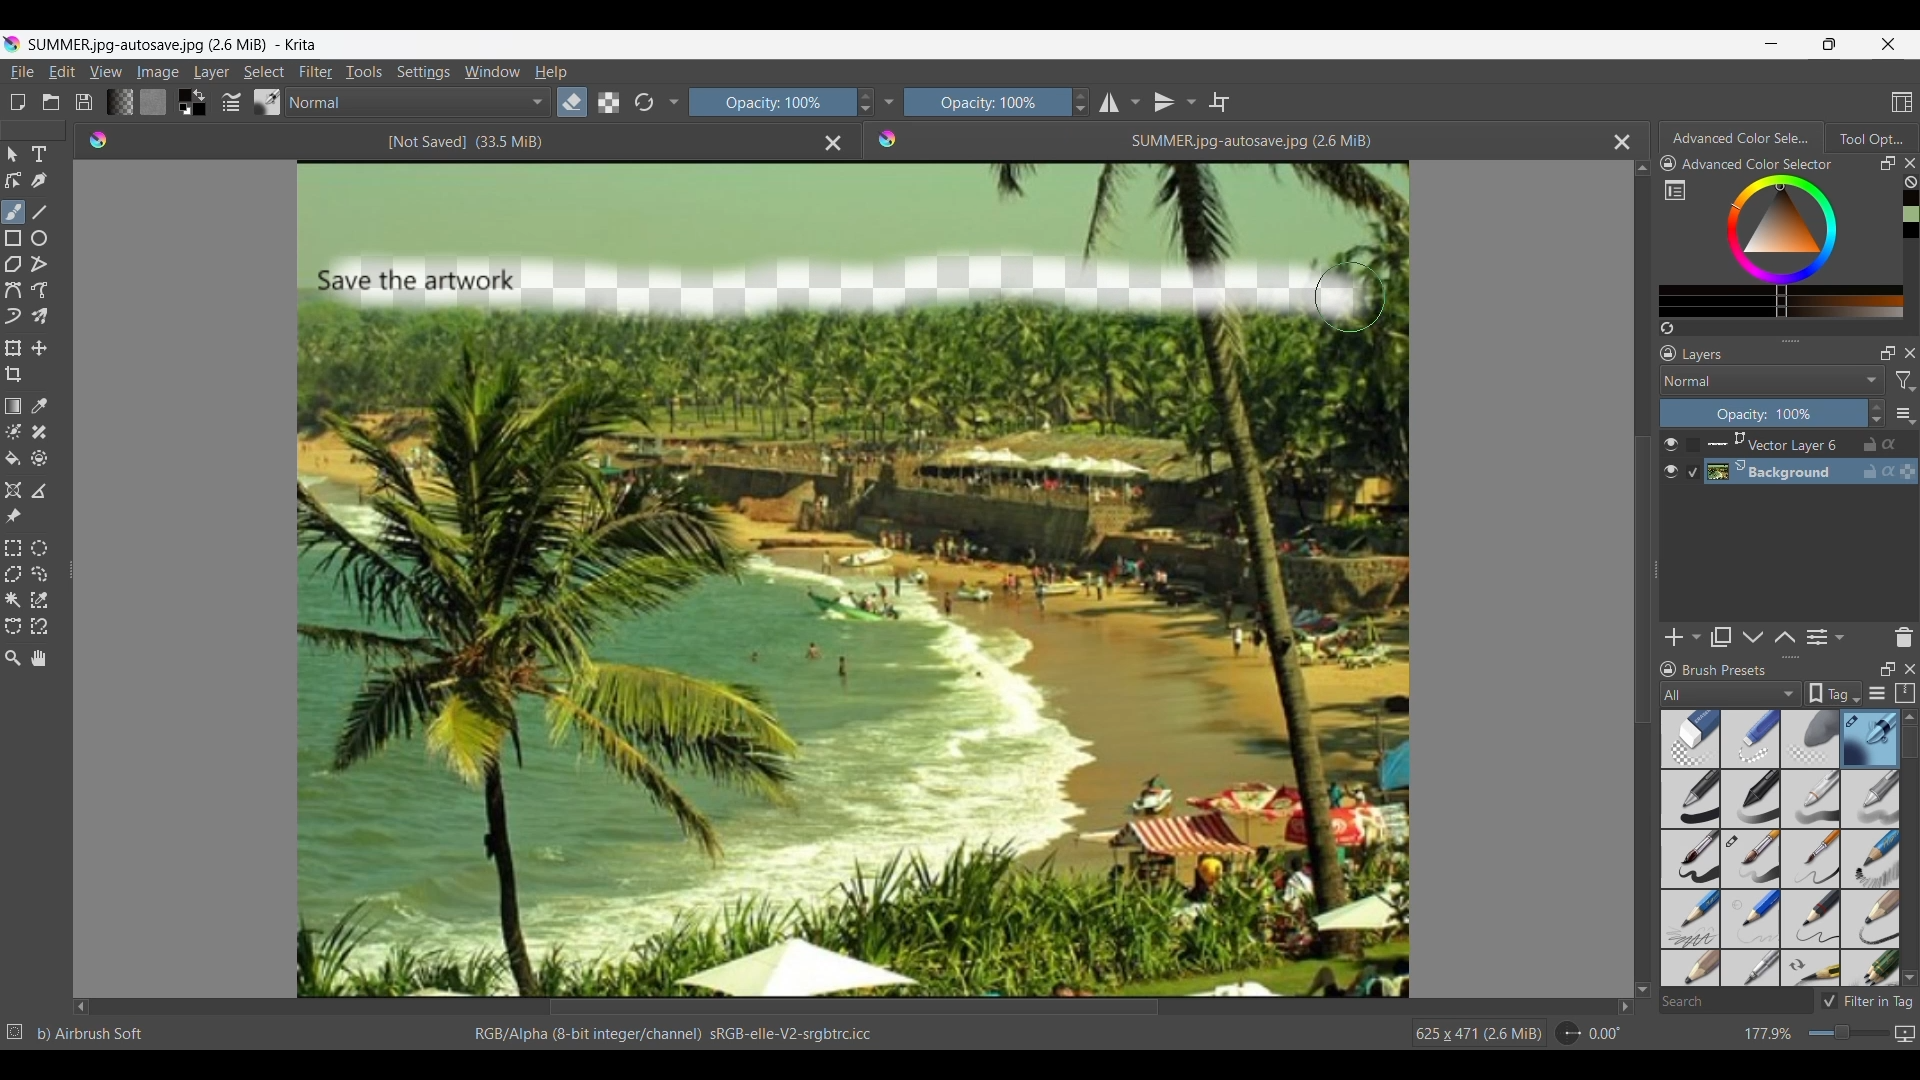 The width and height of the screenshot is (1920, 1080). I want to click on SUMMER.jpg-autosave.jpg (2.6 MiB) - Krita, so click(178, 44).